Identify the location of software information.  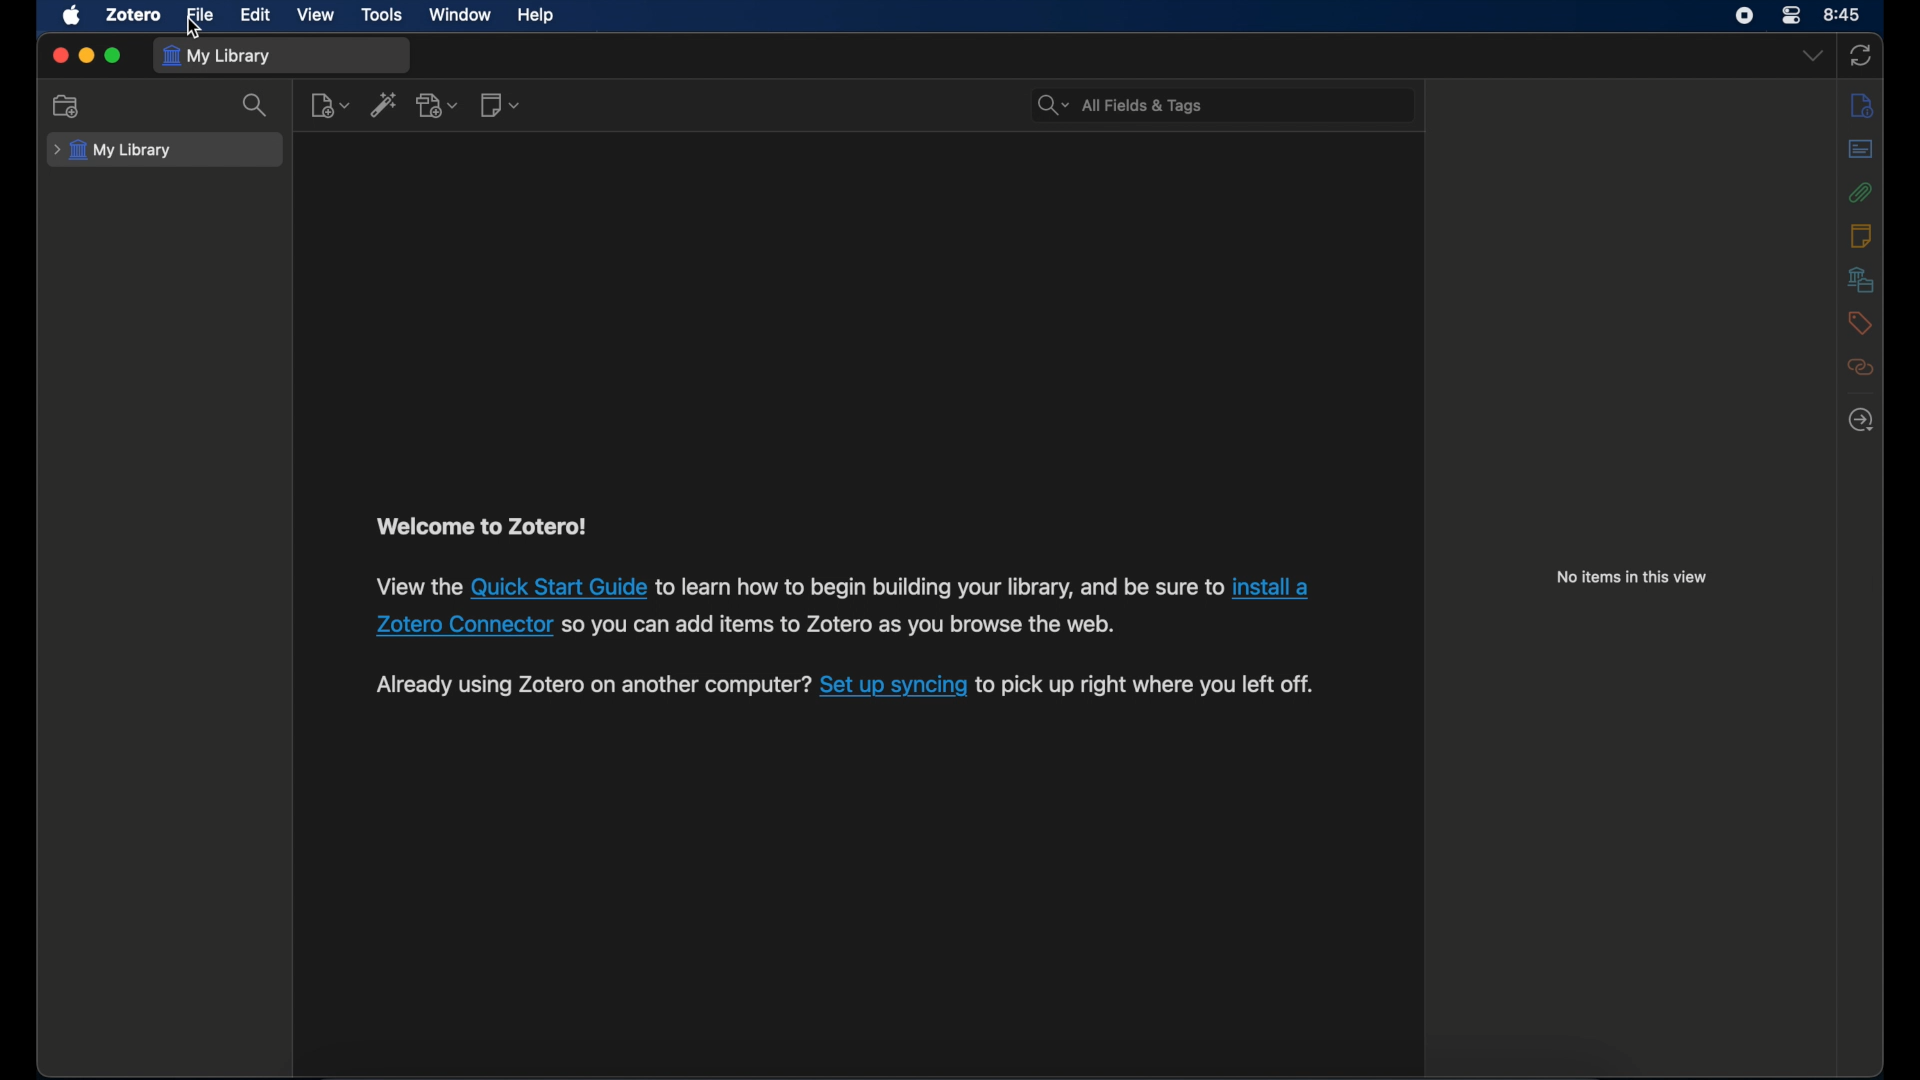
(414, 586).